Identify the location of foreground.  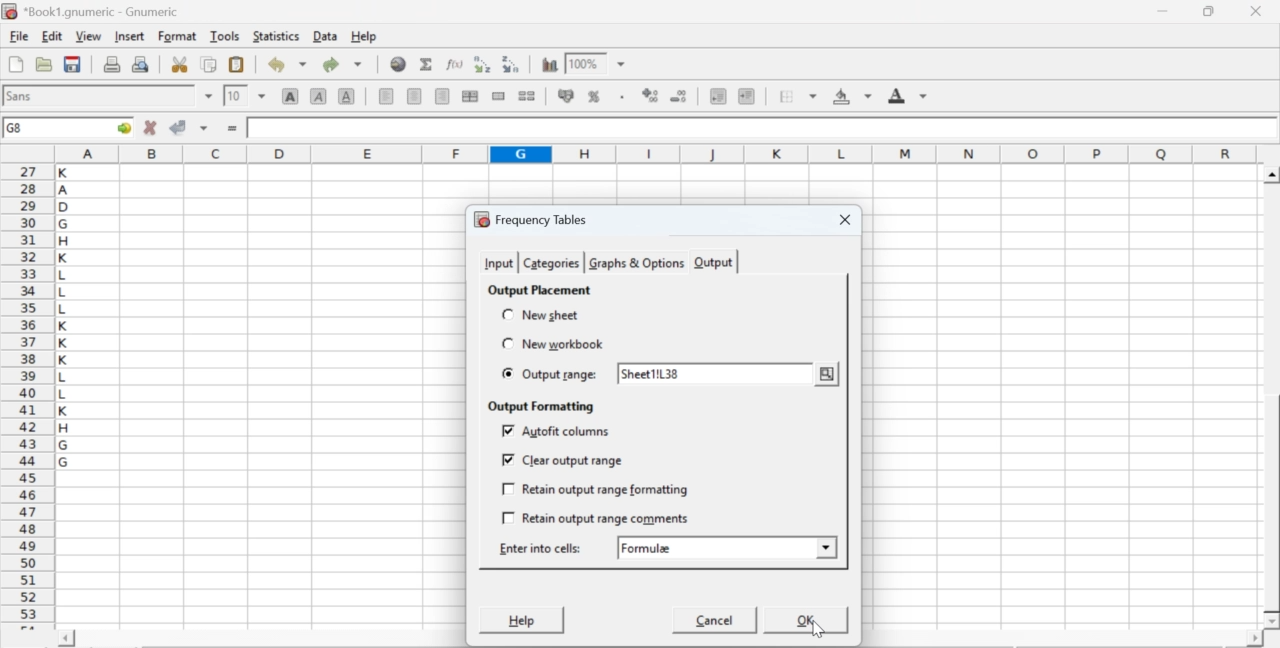
(908, 95).